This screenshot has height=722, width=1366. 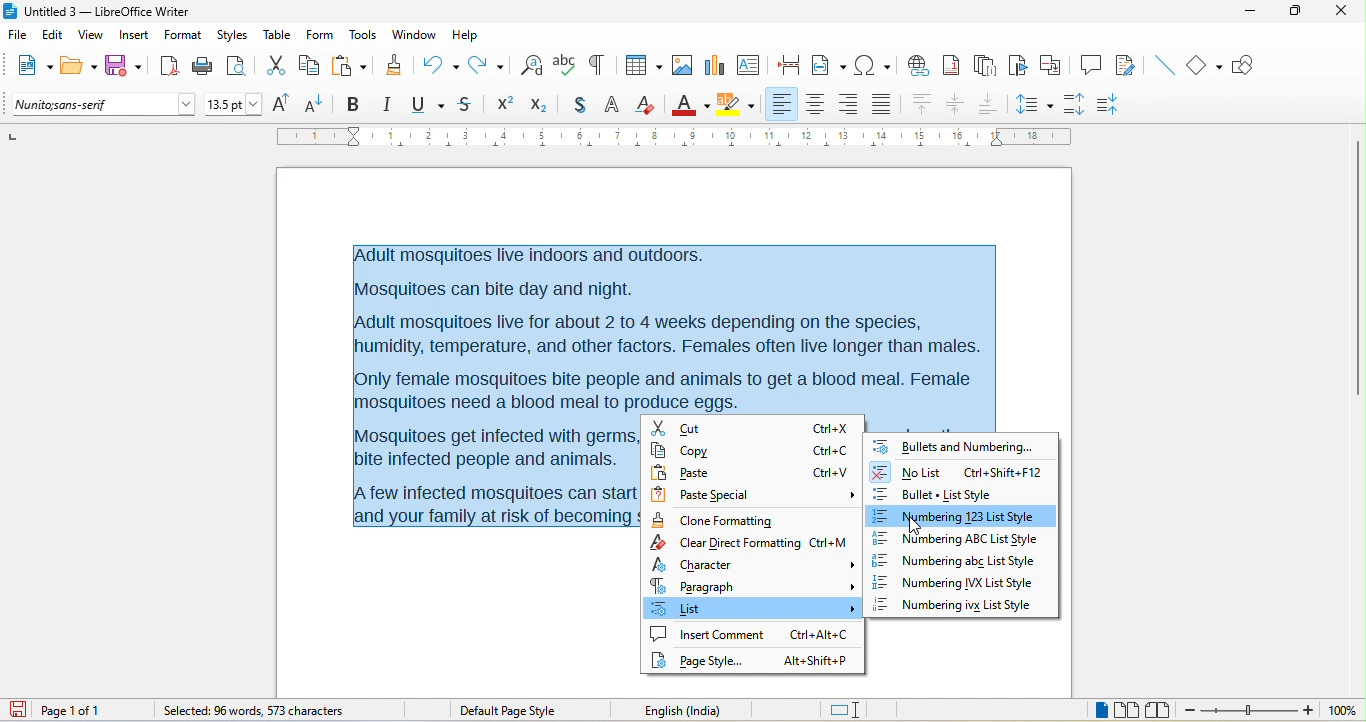 What do you see at coordinates (495, 477) in the screenshot?
I see `Mosquitoes get infected with germs

bite infected people and animals.
few infected mosquitoes can start
ind your family at risk of becomin` at bounding box center [495, 477].